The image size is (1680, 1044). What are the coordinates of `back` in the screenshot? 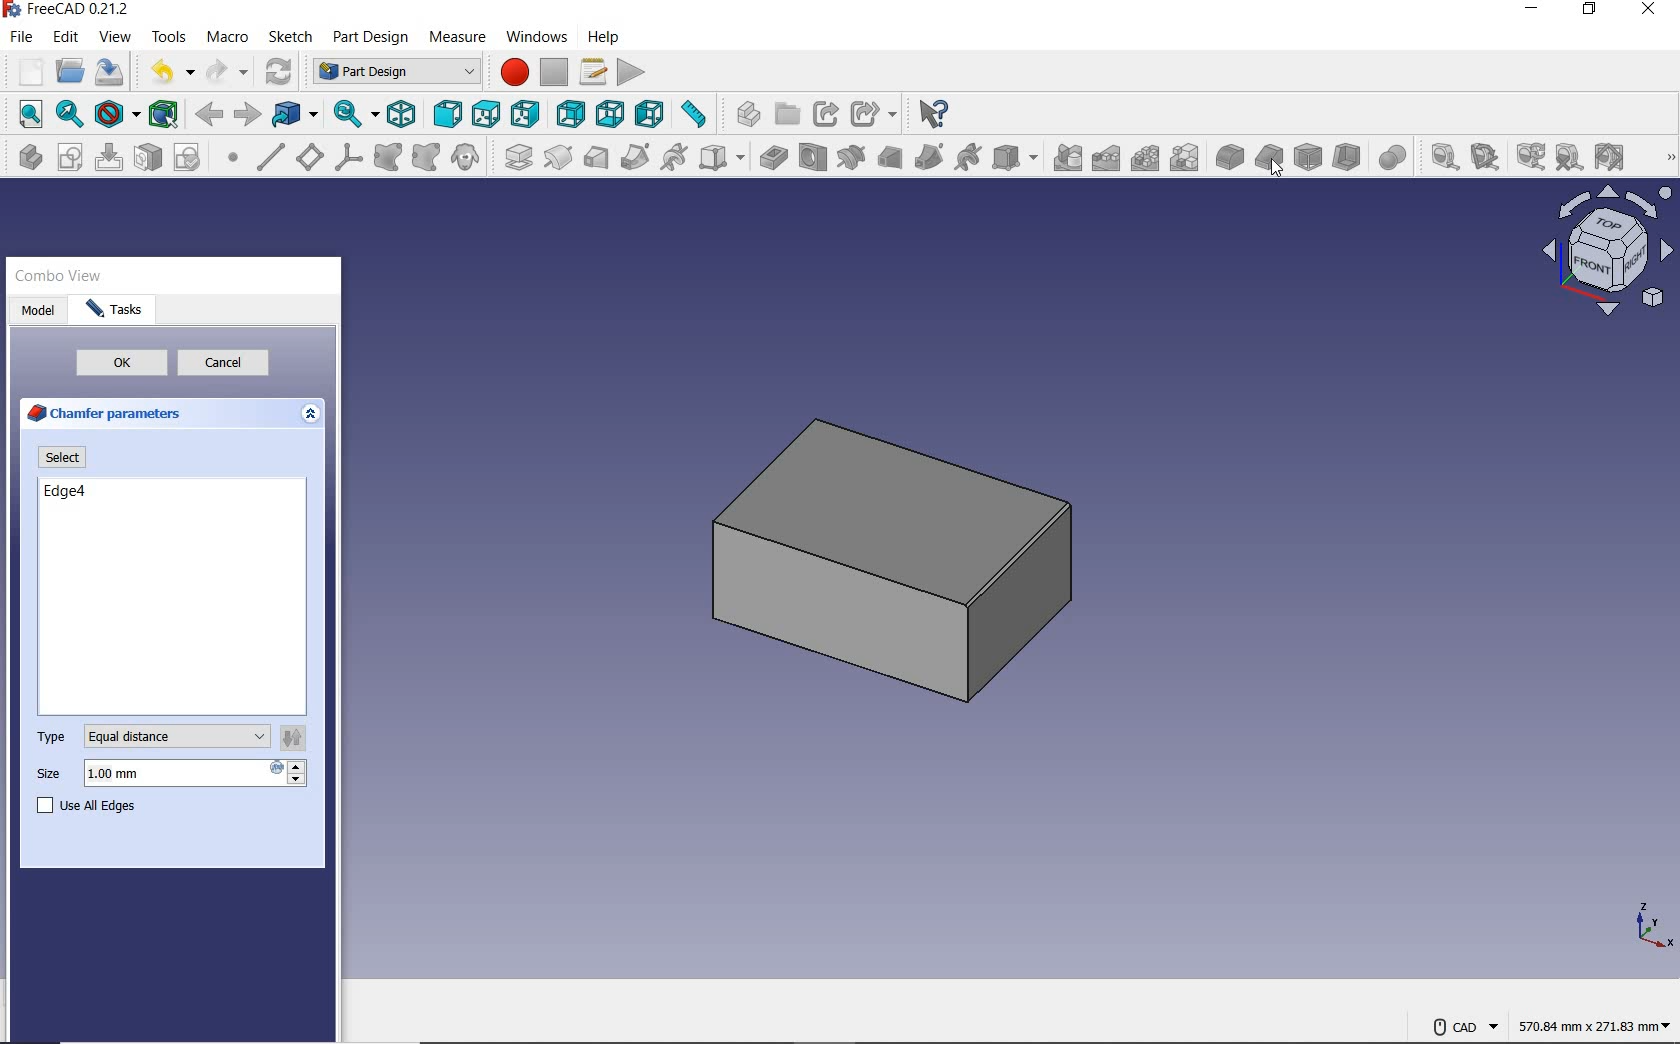 It's located at (208, 116).